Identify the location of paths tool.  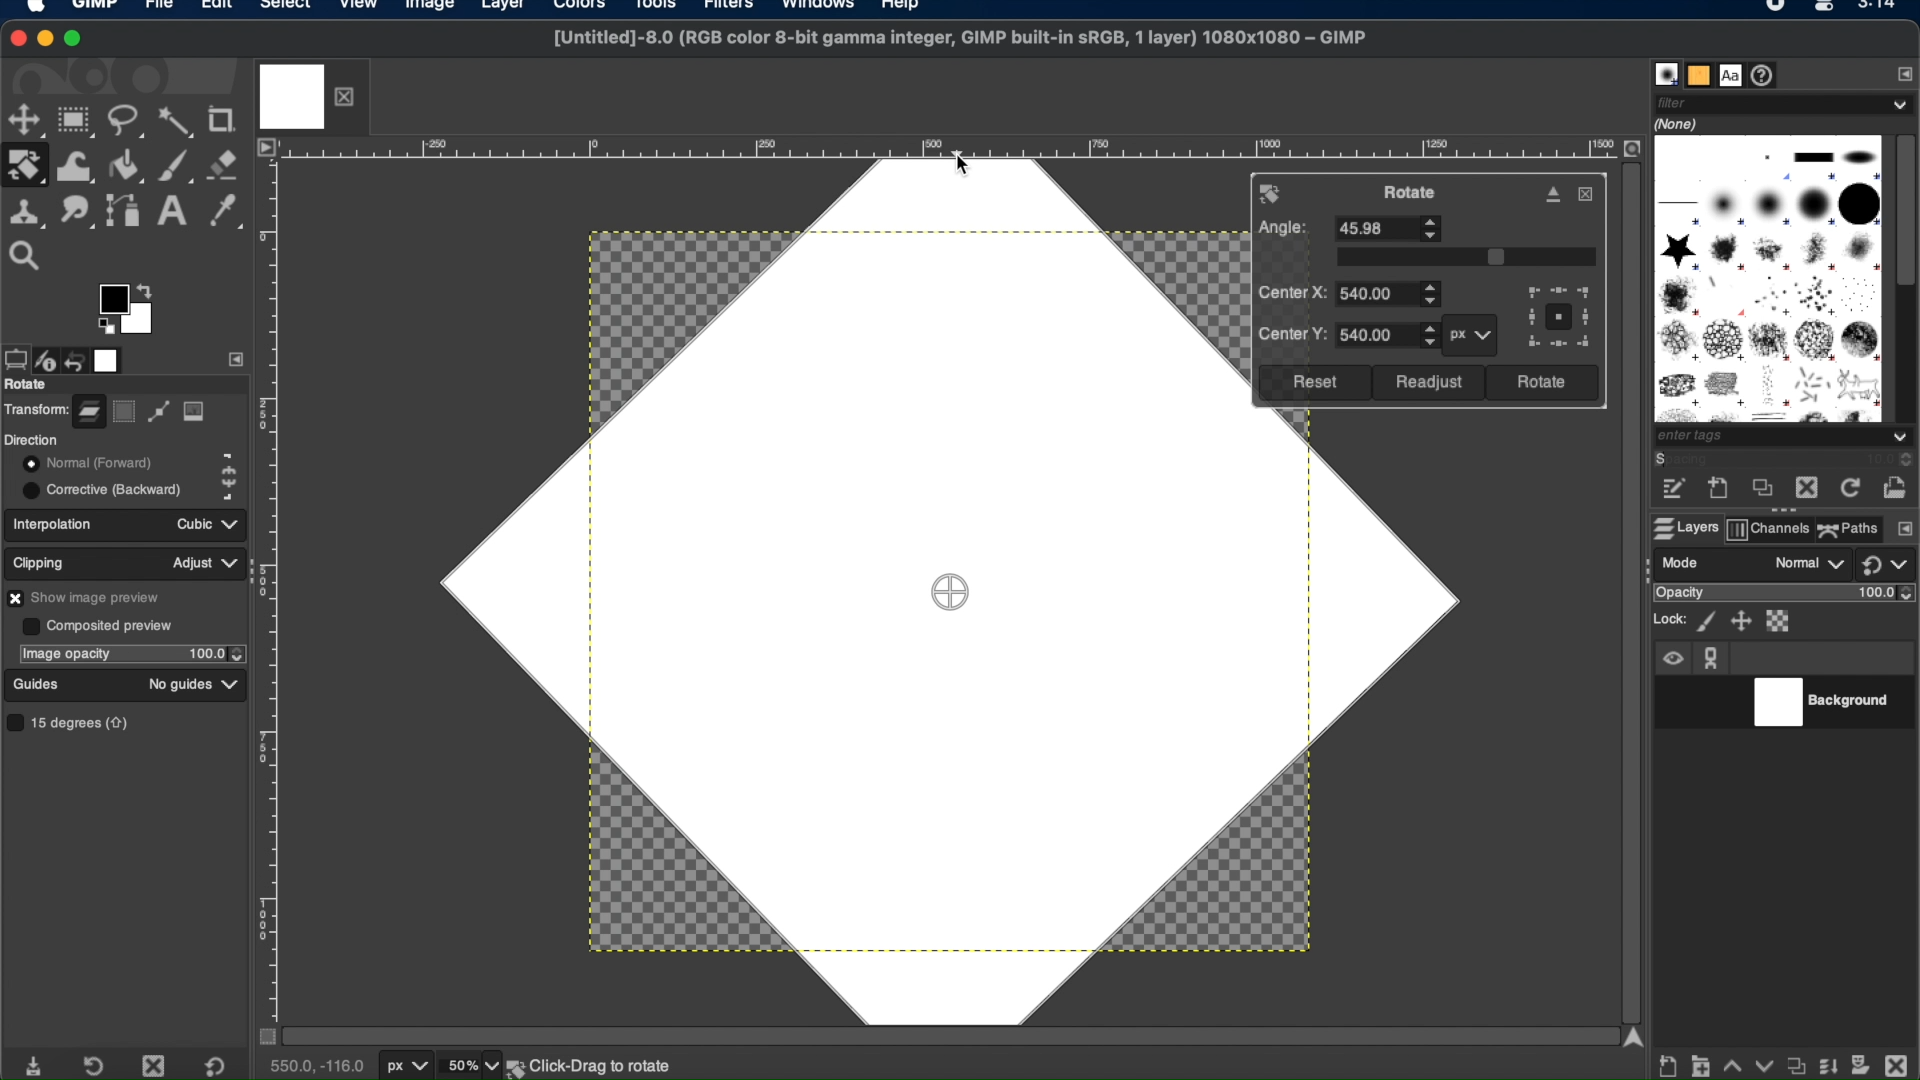
(123, 208).